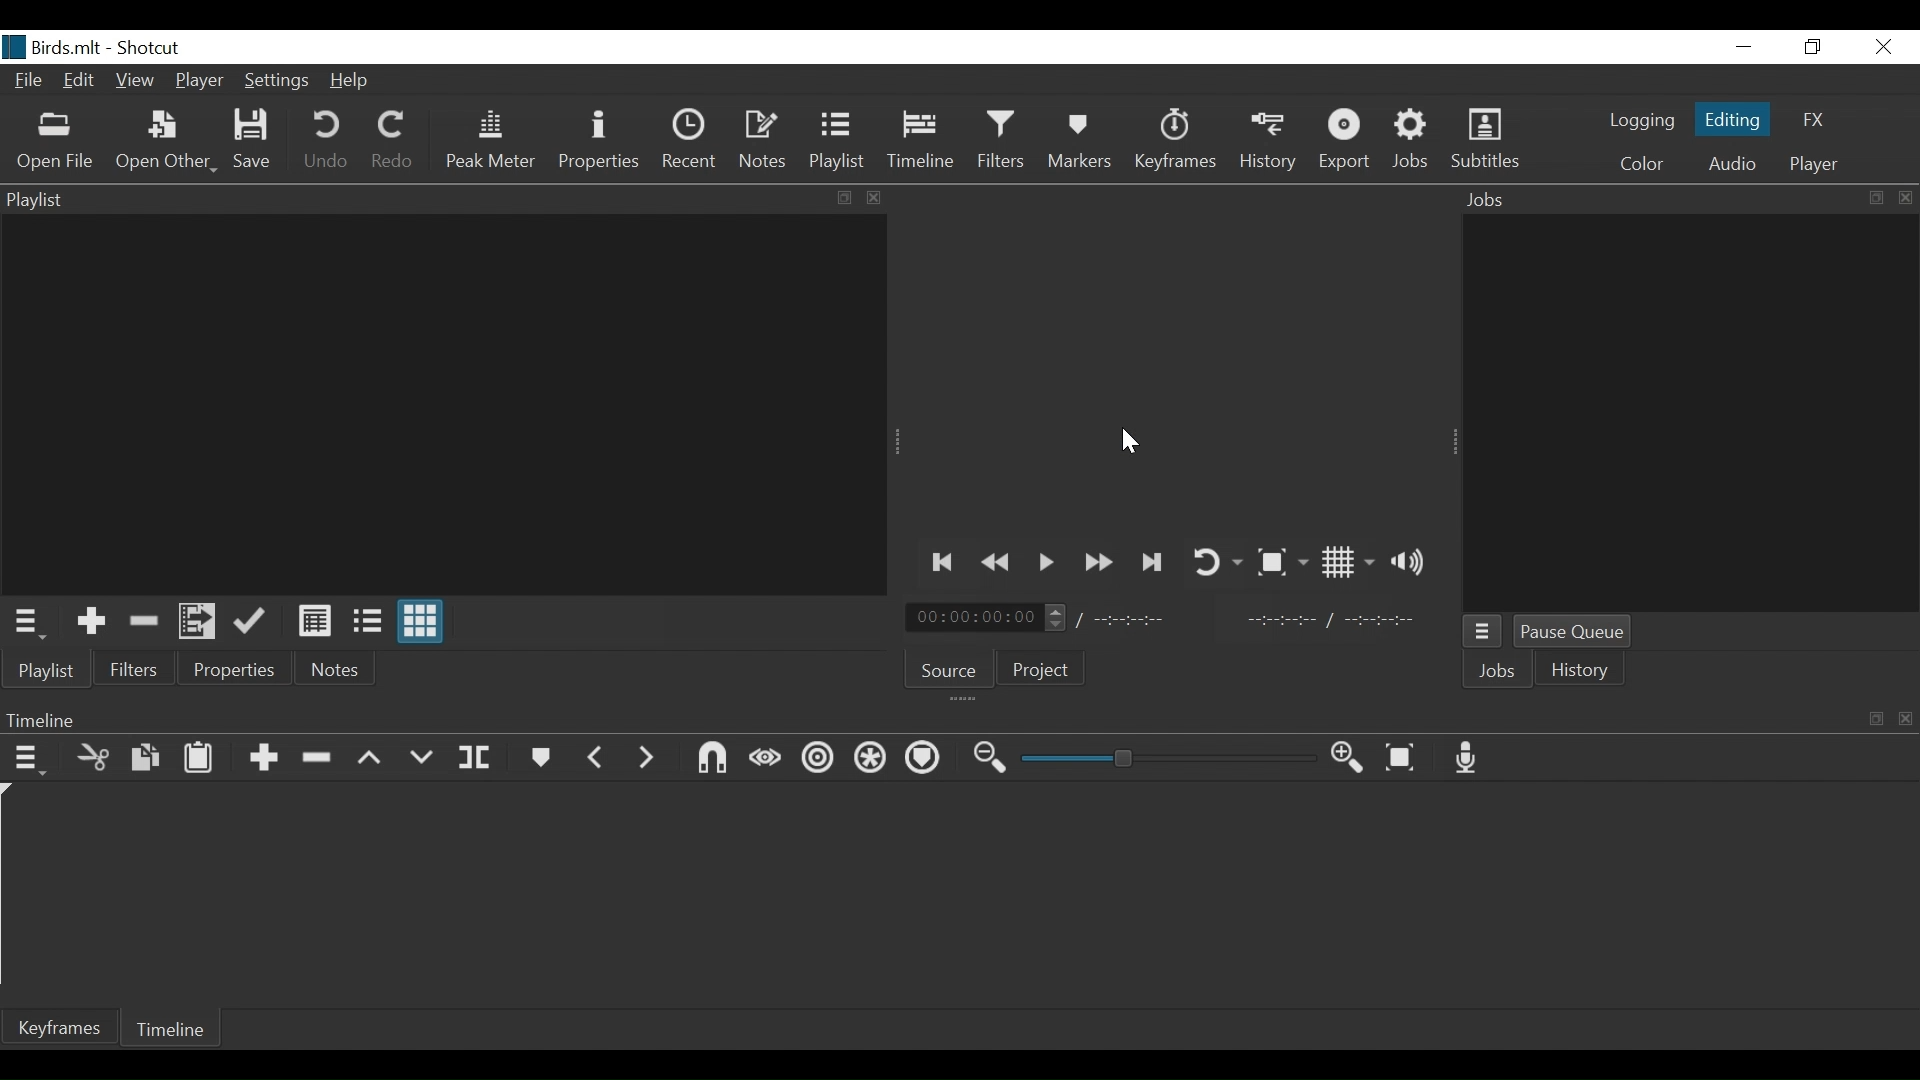 Image resolution: width=1920 pixels, height=1080 pixels. What do you see at coordinates (1501, 673) in the screenshot?
I see `Jobs` at bounding box center [1501, 673].